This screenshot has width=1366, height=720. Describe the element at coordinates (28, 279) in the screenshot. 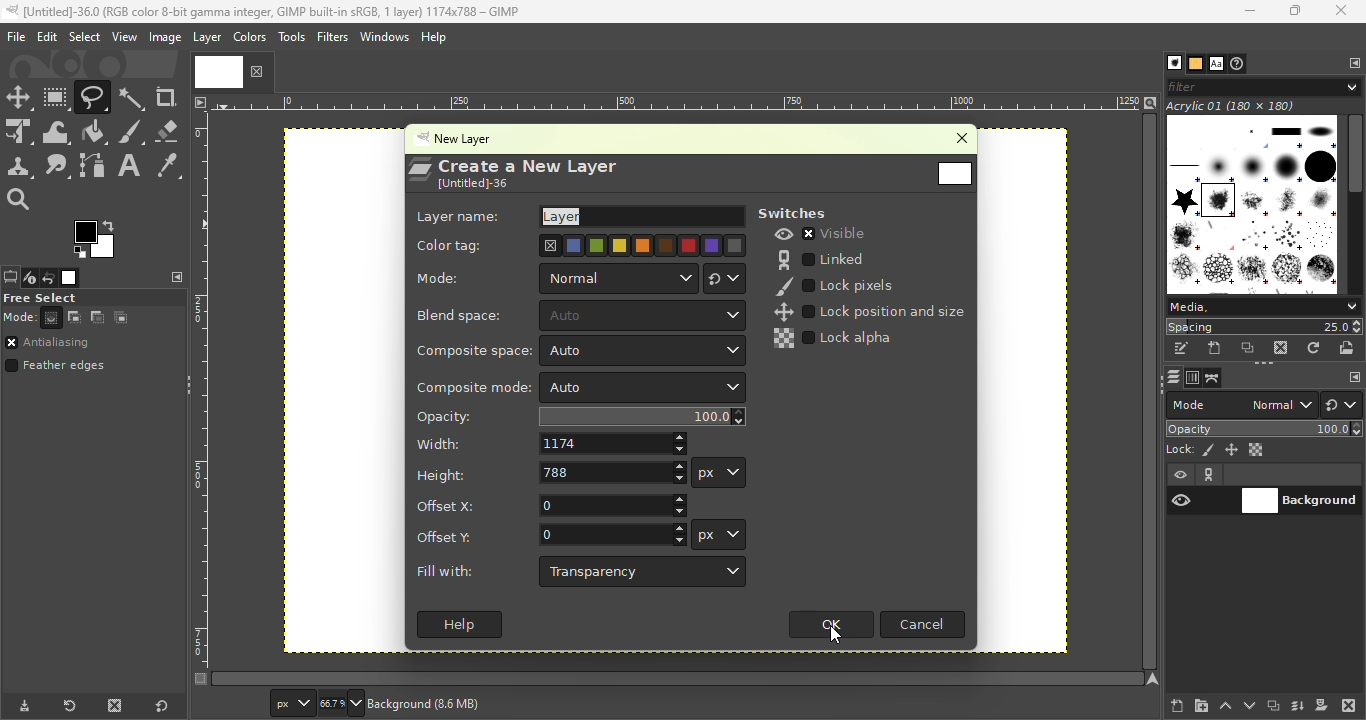

I see `Device status` at that location.